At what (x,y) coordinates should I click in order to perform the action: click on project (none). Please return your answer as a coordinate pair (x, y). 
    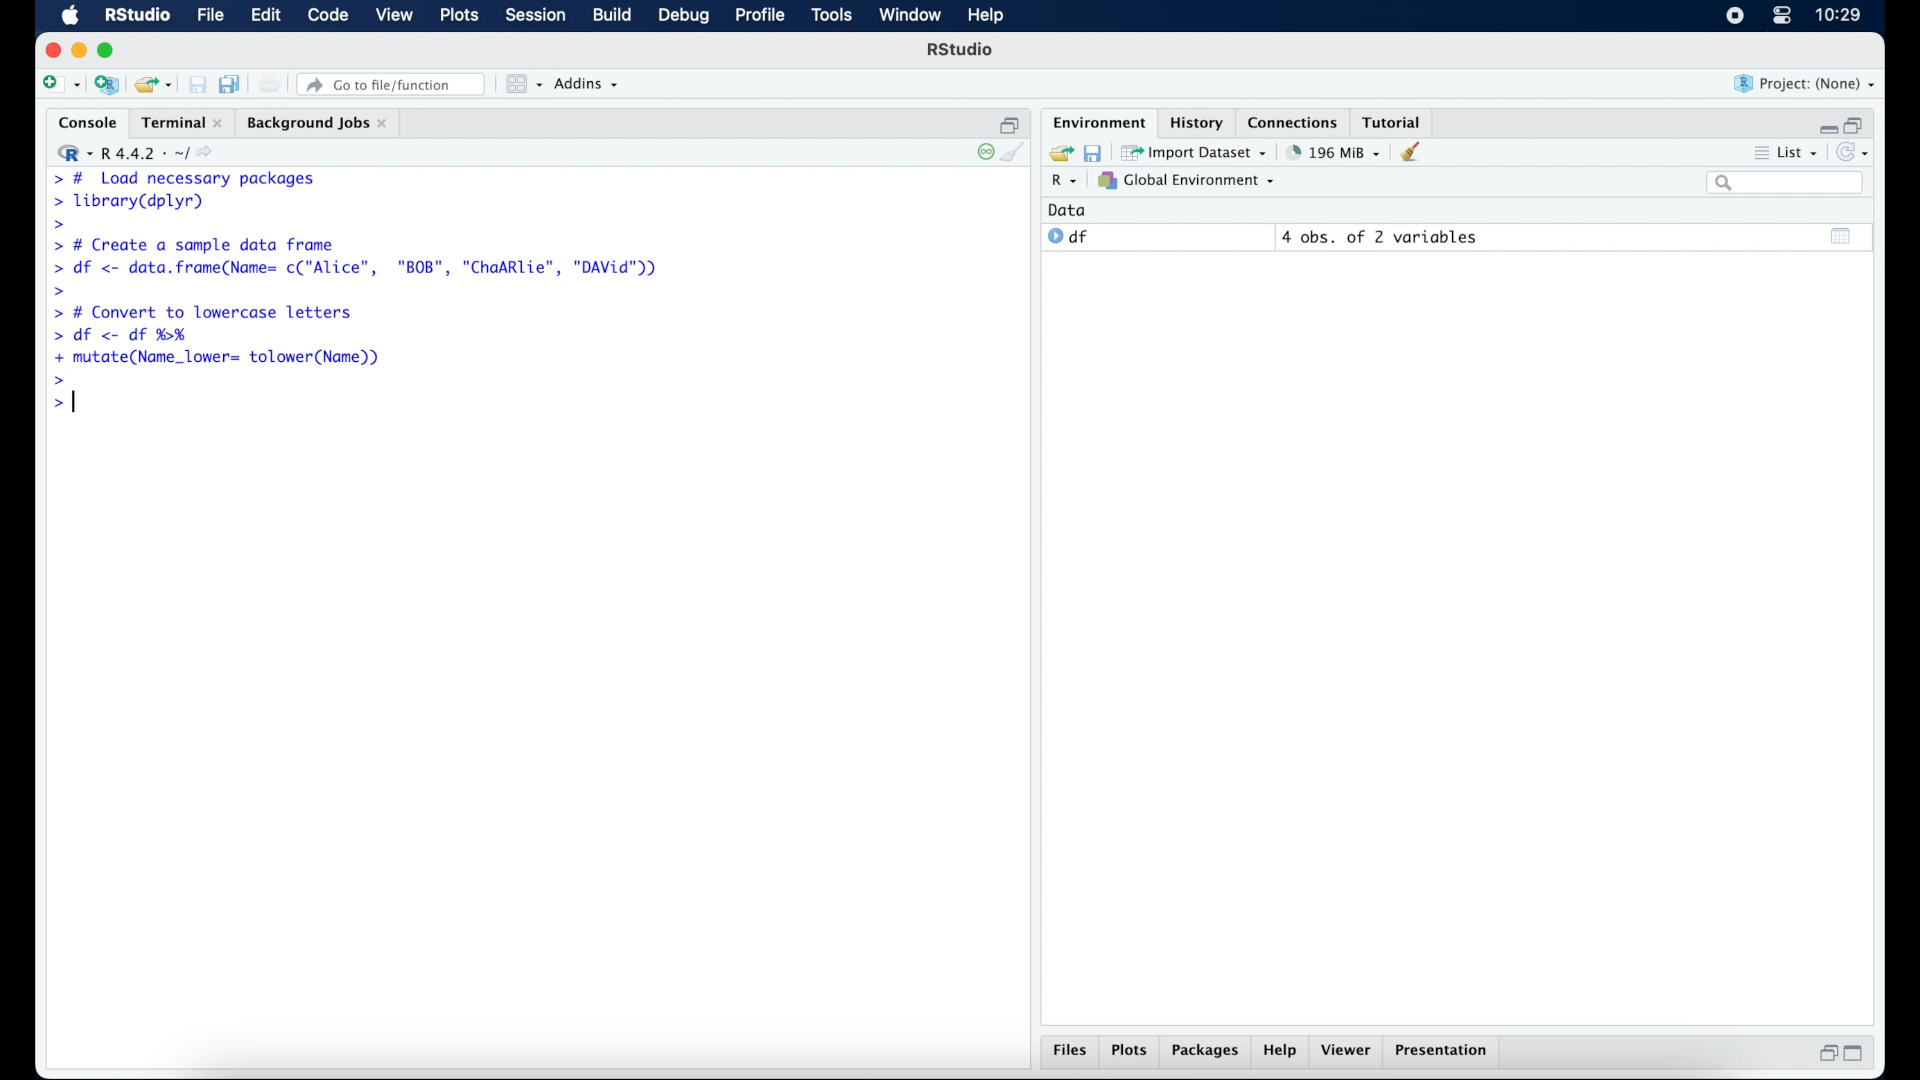
    Looking at the image, I should click on (1806, 84).